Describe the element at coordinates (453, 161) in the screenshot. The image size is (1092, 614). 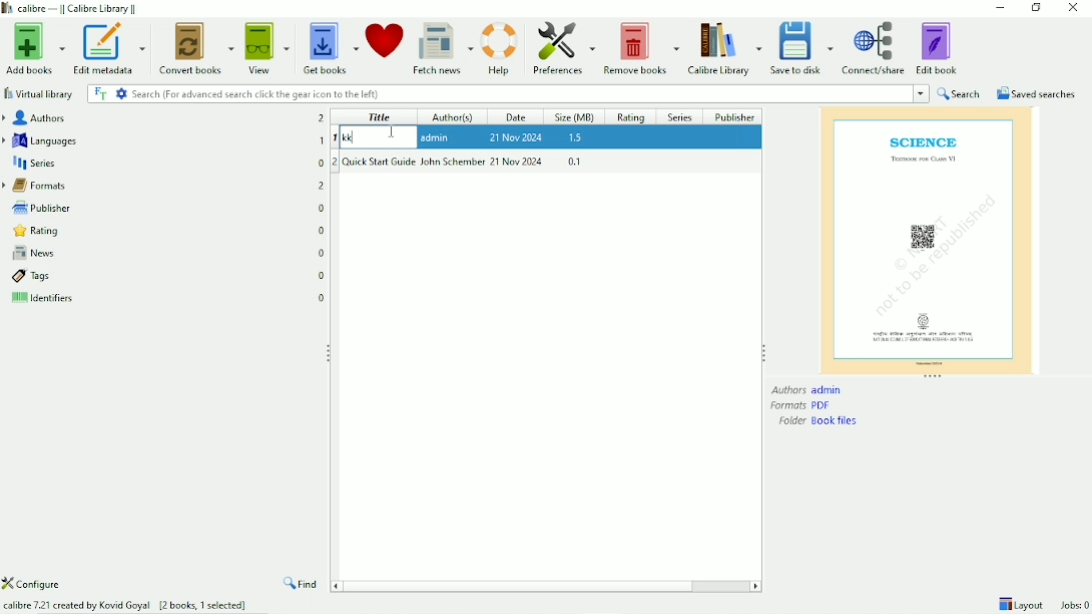
I see `John Schember` at that location.